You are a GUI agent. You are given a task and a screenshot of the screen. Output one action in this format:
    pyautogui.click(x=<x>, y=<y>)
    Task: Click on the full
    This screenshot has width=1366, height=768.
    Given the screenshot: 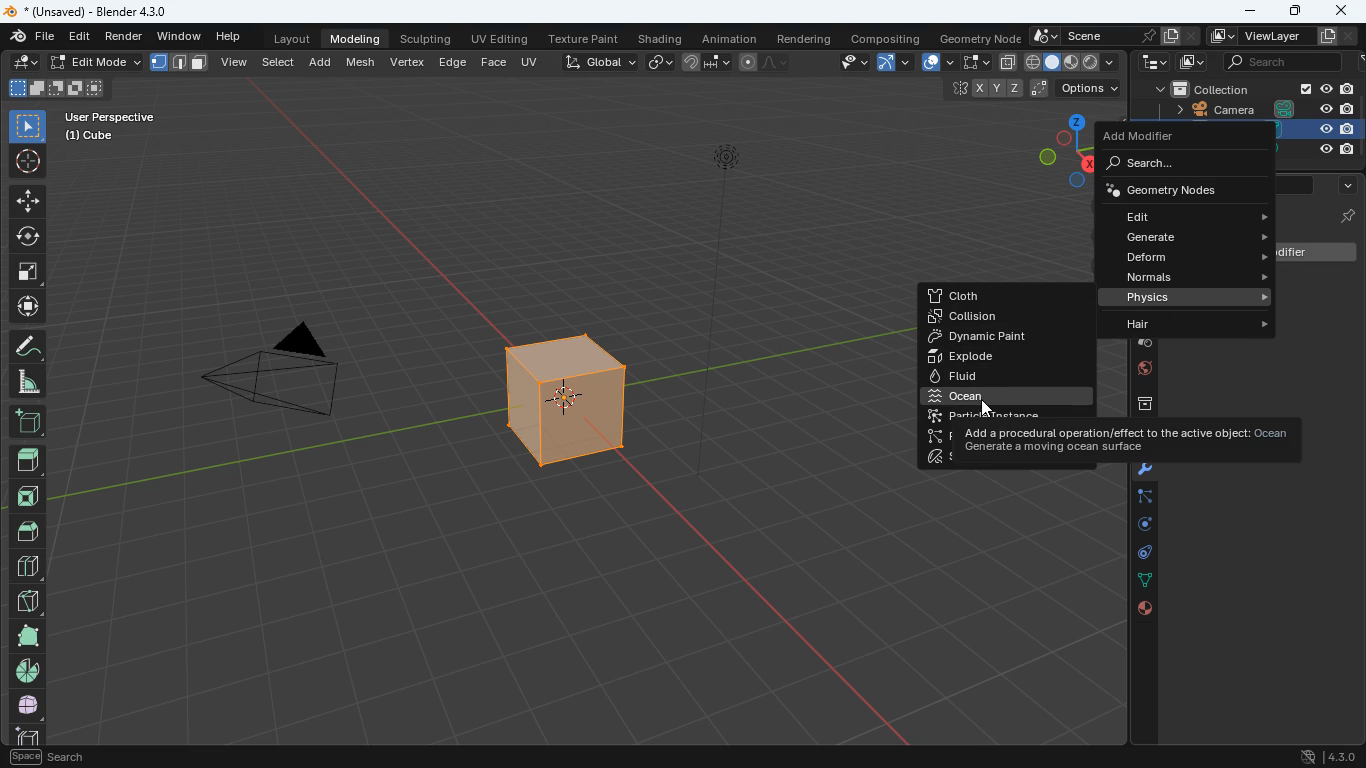 What is the action you would take?
    pyautogui.click(x=30, y=703)
    